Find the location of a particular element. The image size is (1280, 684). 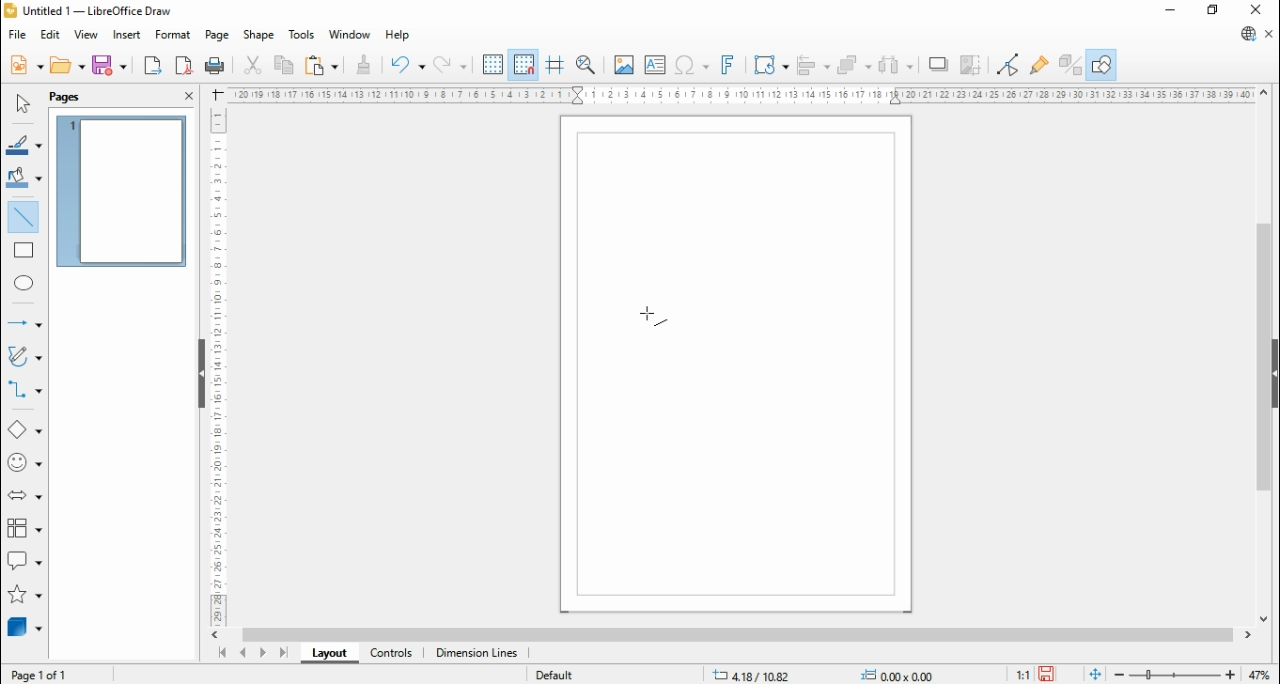

open is located at coordinates (69, 65).